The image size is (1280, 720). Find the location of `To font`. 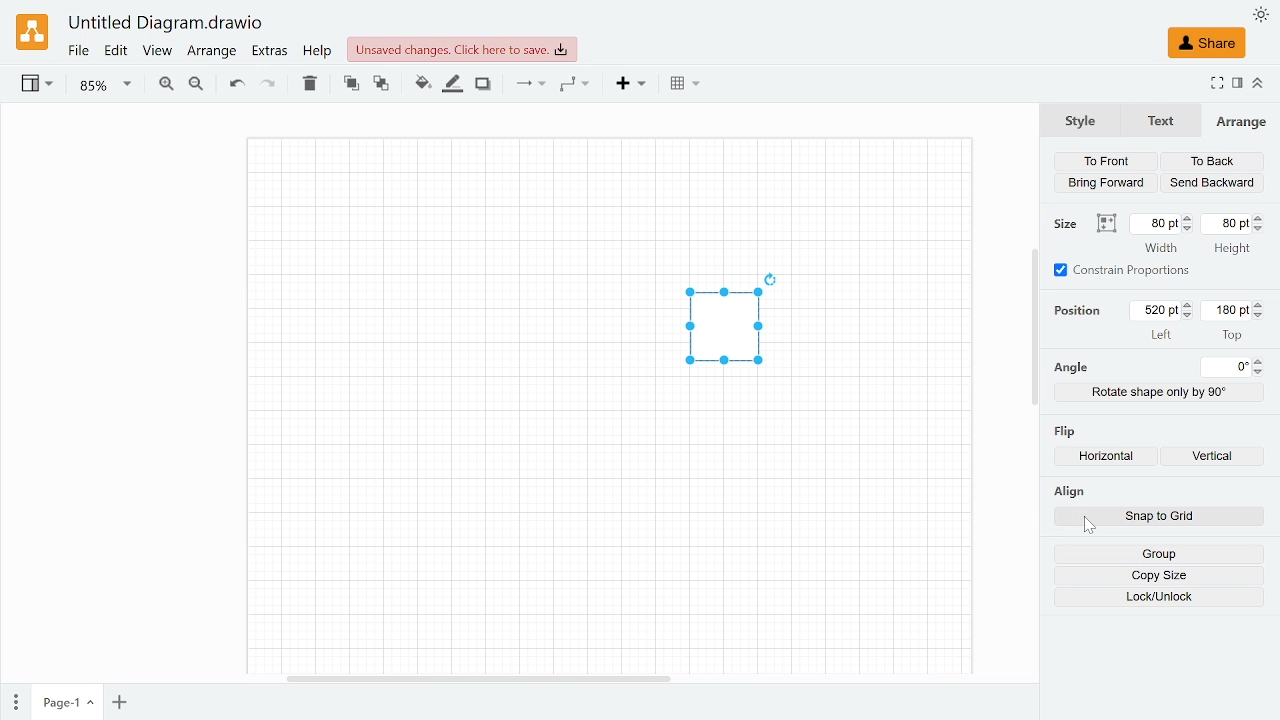

To font is located at coordinates (351, 84).